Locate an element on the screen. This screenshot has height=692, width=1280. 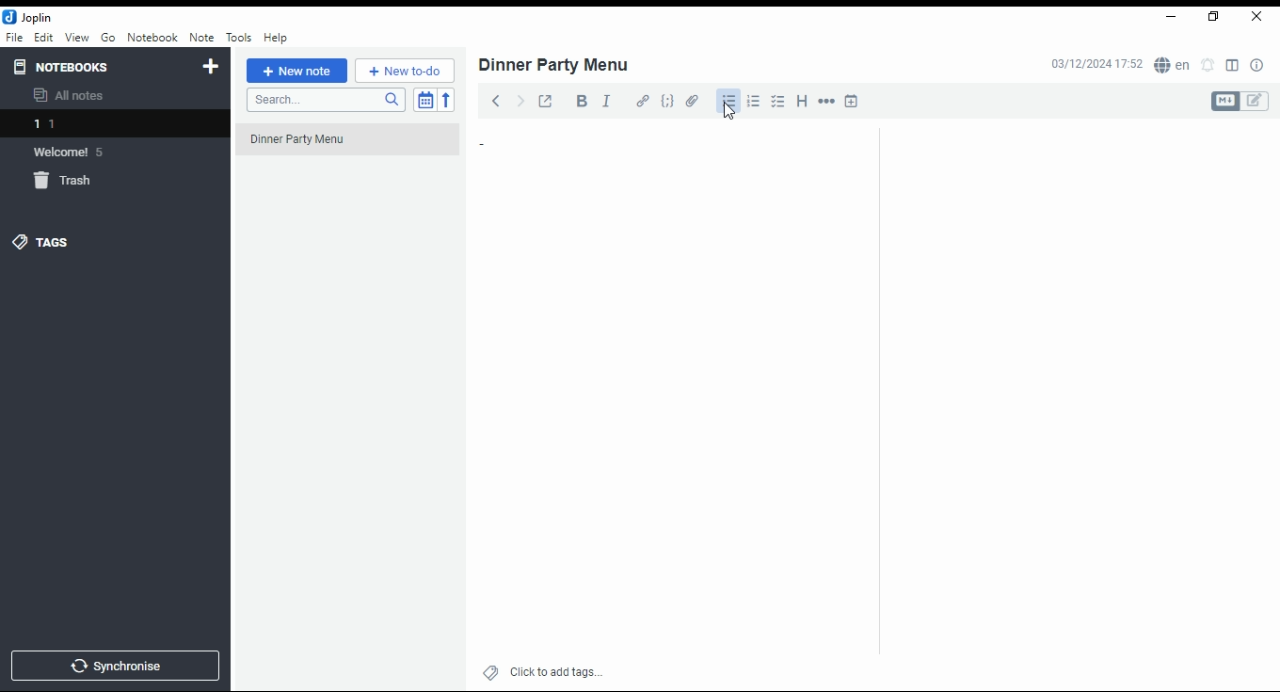
notebooks is located at coordinates (66, 66).